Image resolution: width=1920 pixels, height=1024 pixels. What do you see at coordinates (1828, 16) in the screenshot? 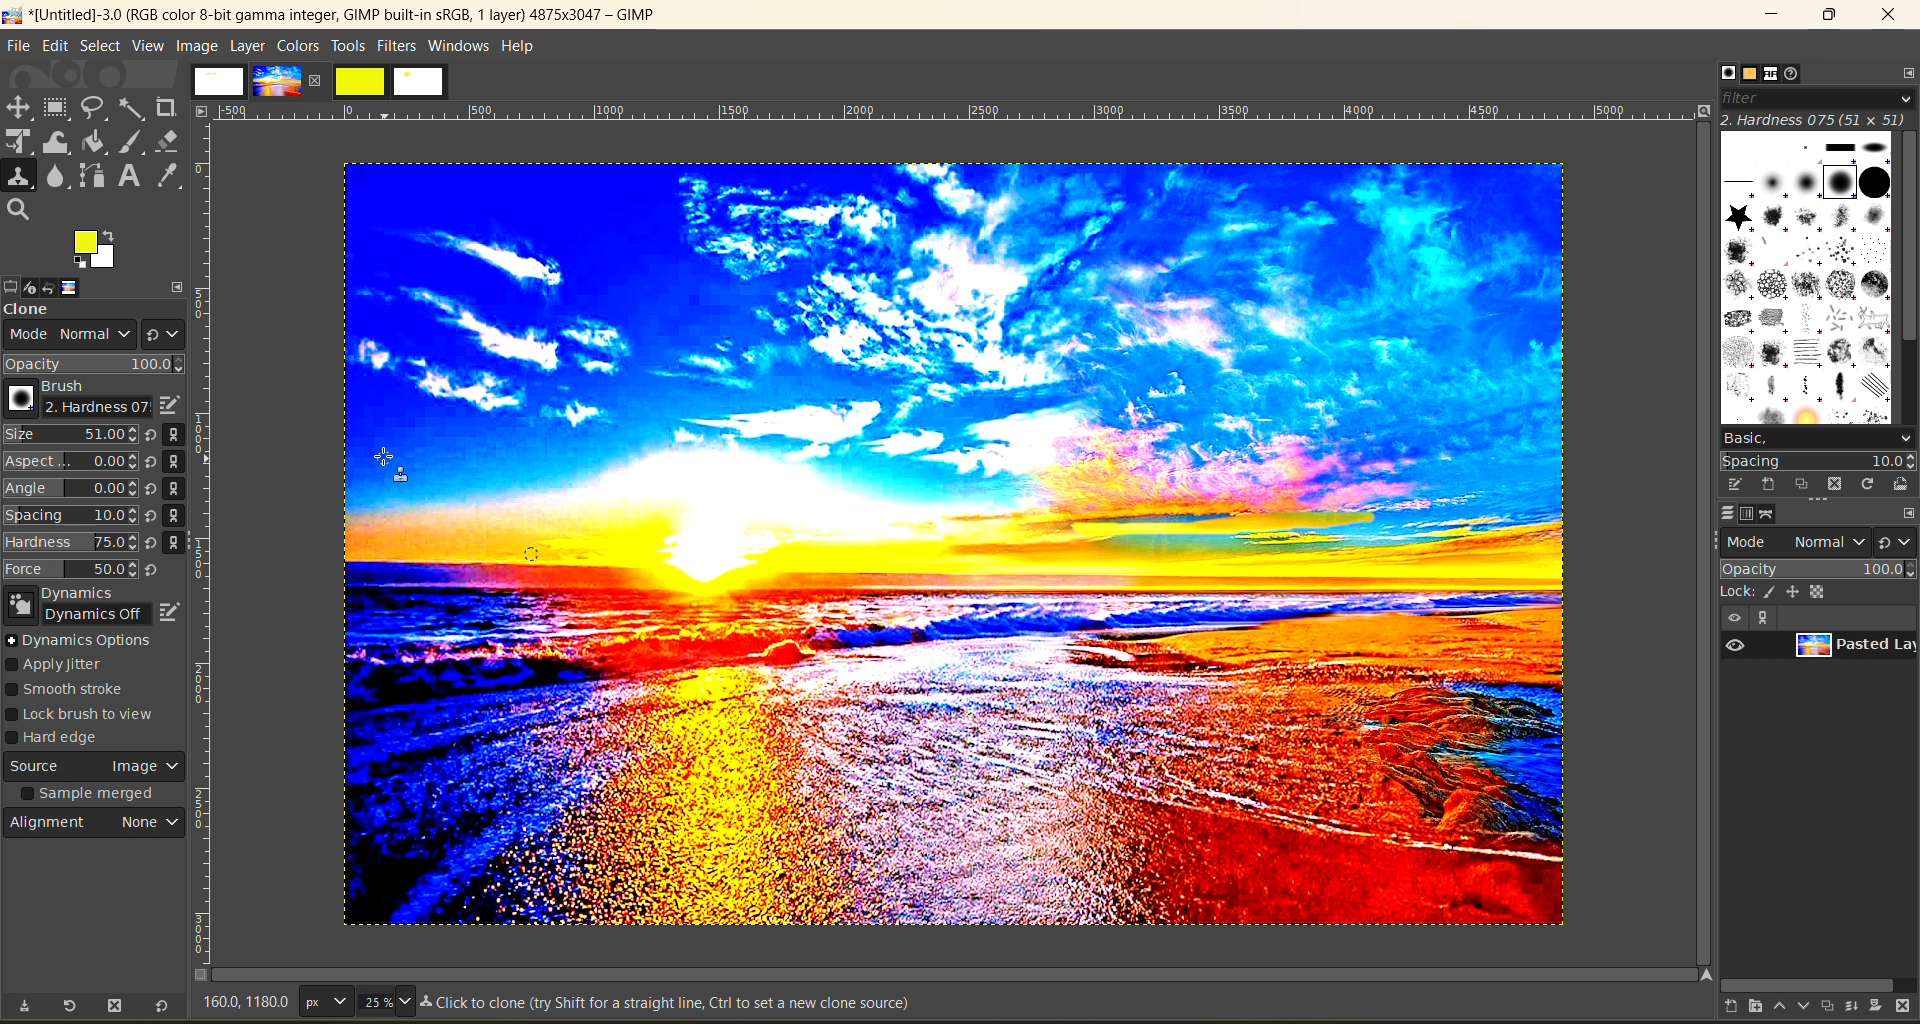
I see `maximize` at bounding box center [1828, 16].